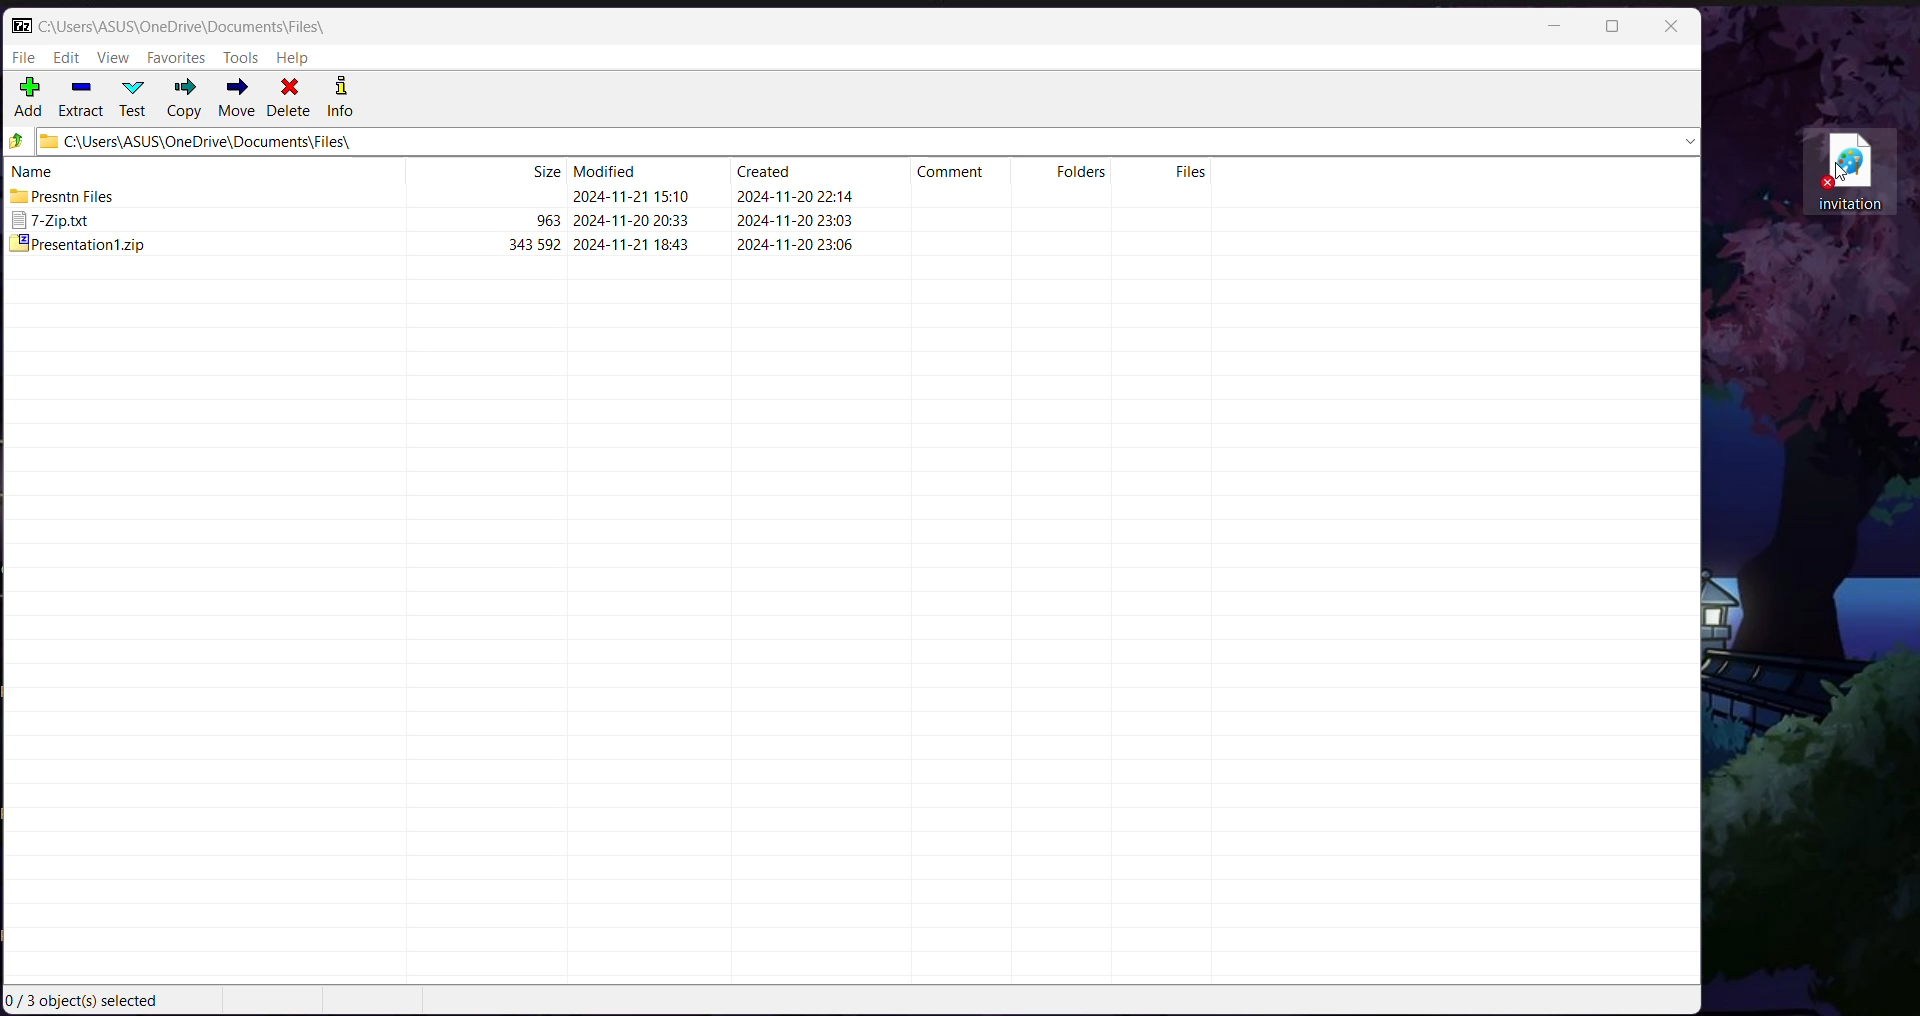 The height and width of the screenshot is (1016, 1920). I want to click on Add, so click(30, 99).